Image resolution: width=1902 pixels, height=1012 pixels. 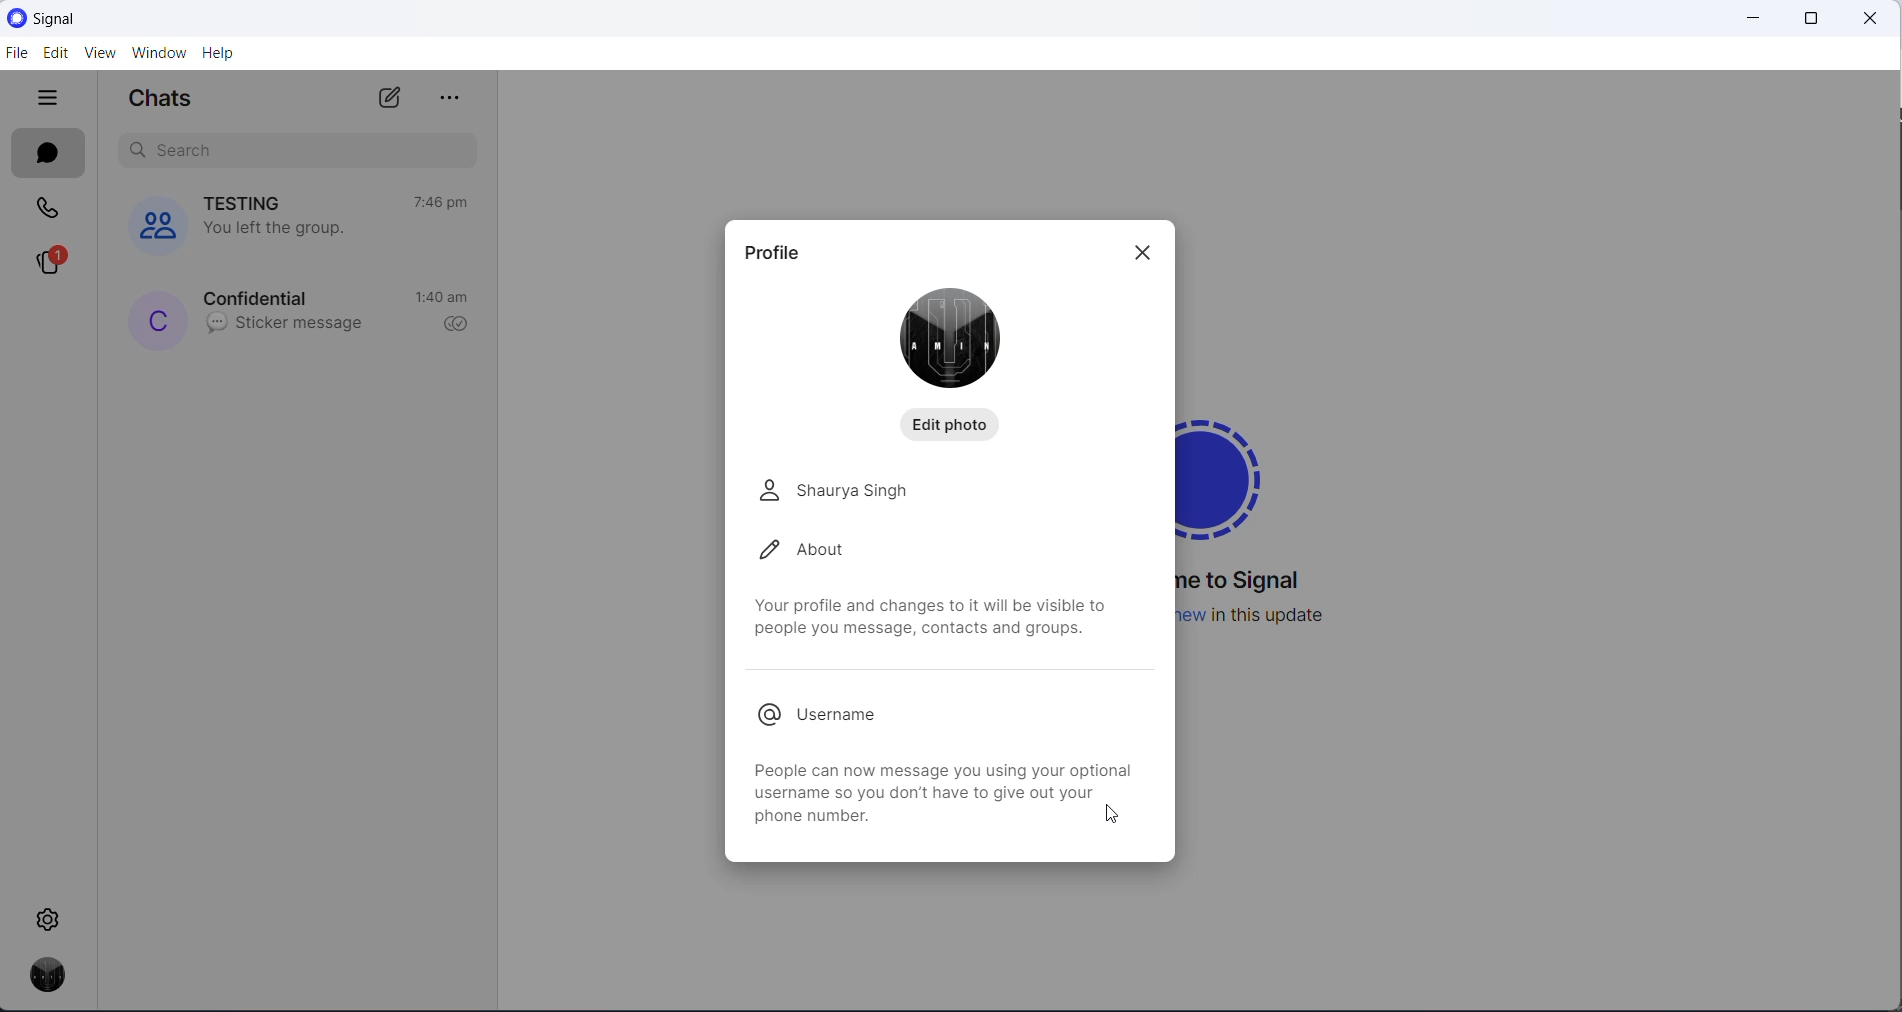 I want to click on left group notification, so click(x=288, y=228).